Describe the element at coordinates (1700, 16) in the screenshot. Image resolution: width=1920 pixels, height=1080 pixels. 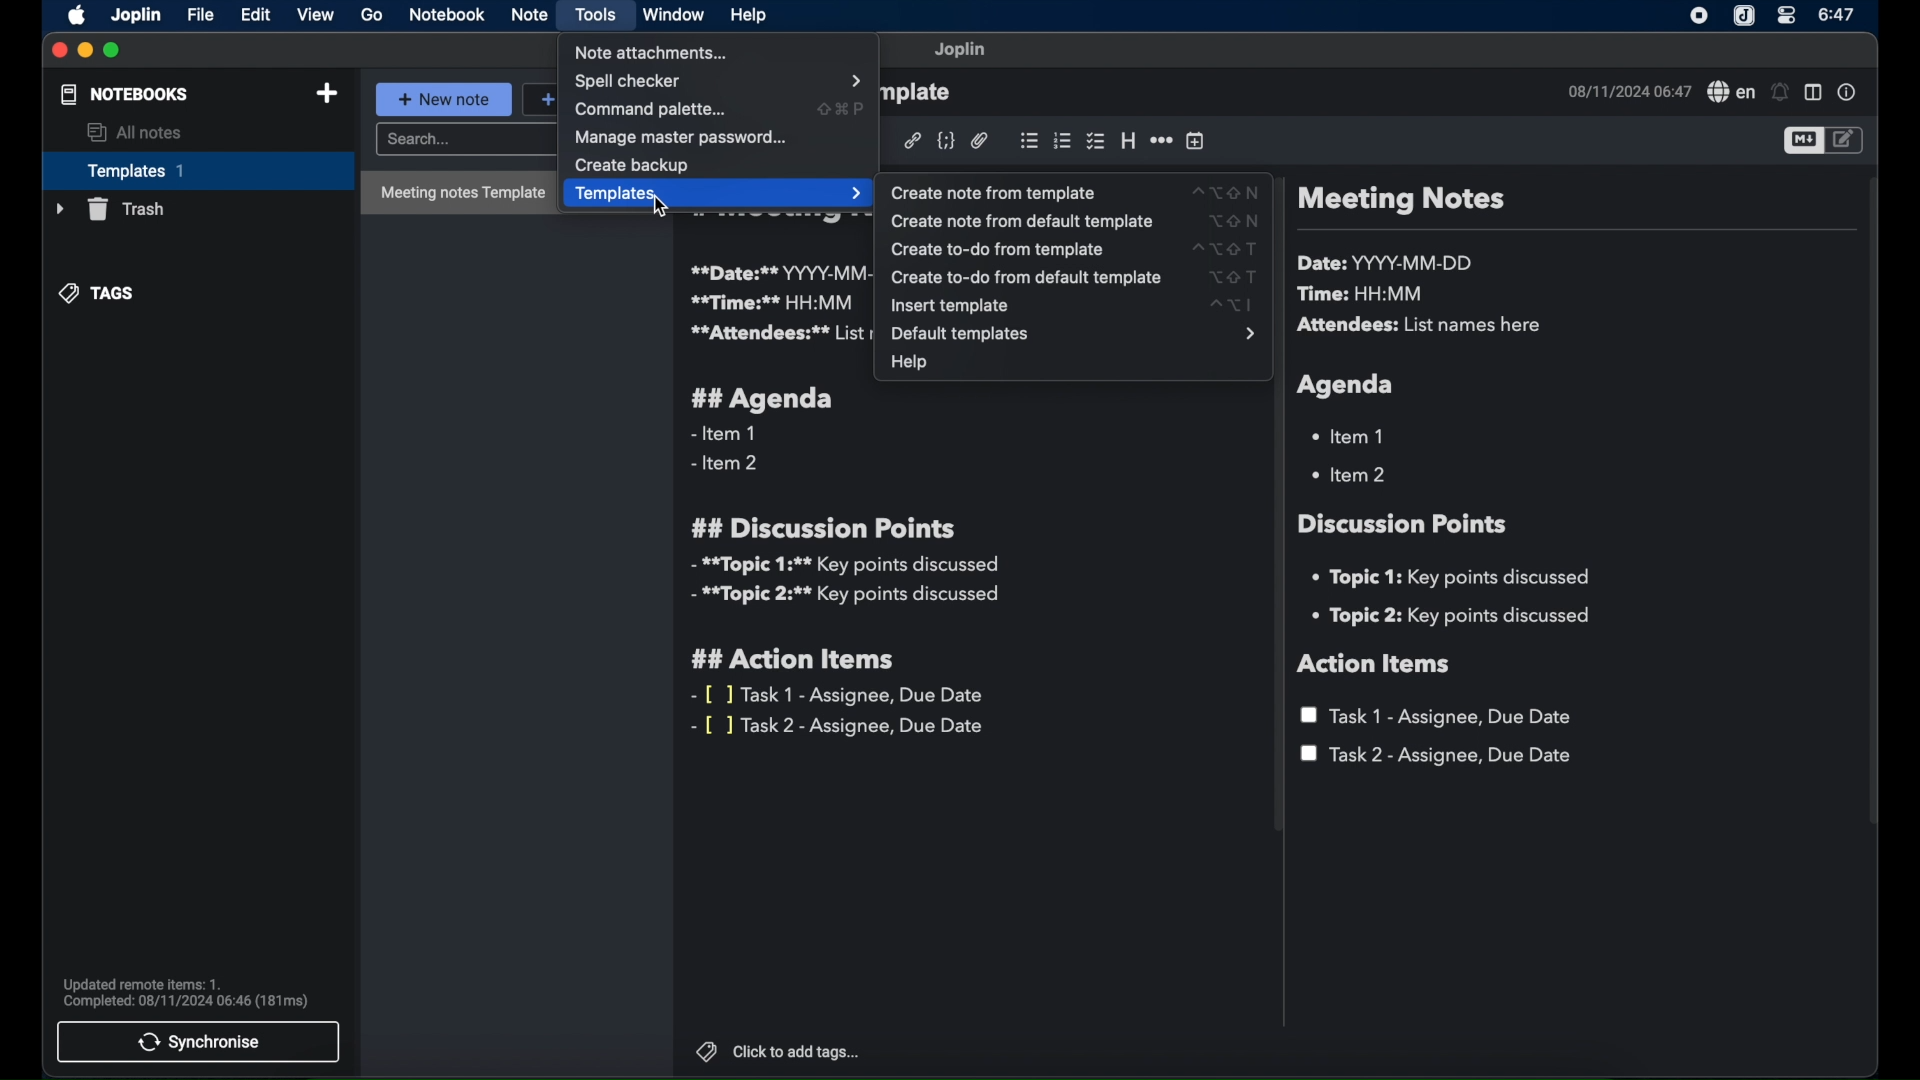
I see `screen recorder icon` at that location.